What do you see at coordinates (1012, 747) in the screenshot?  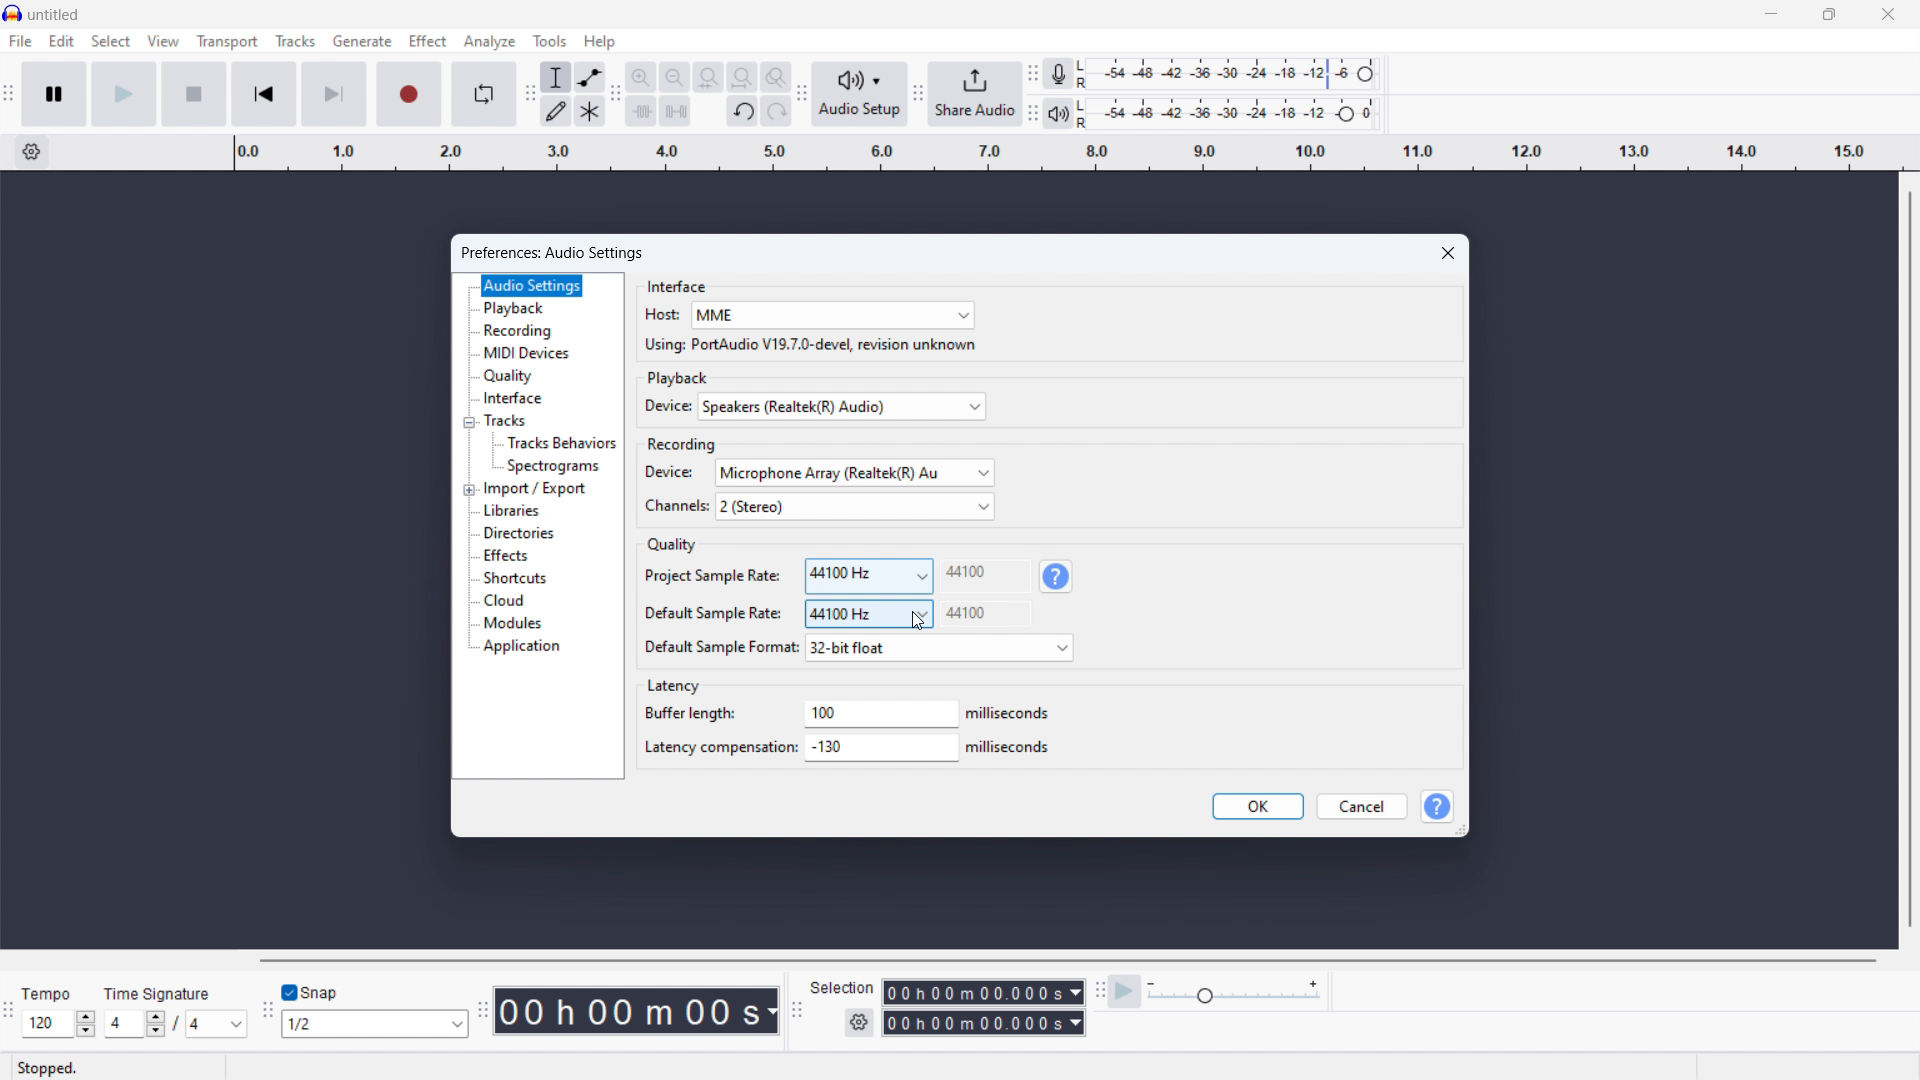 I see `milliseconds` at bounding box center [1012, 747].